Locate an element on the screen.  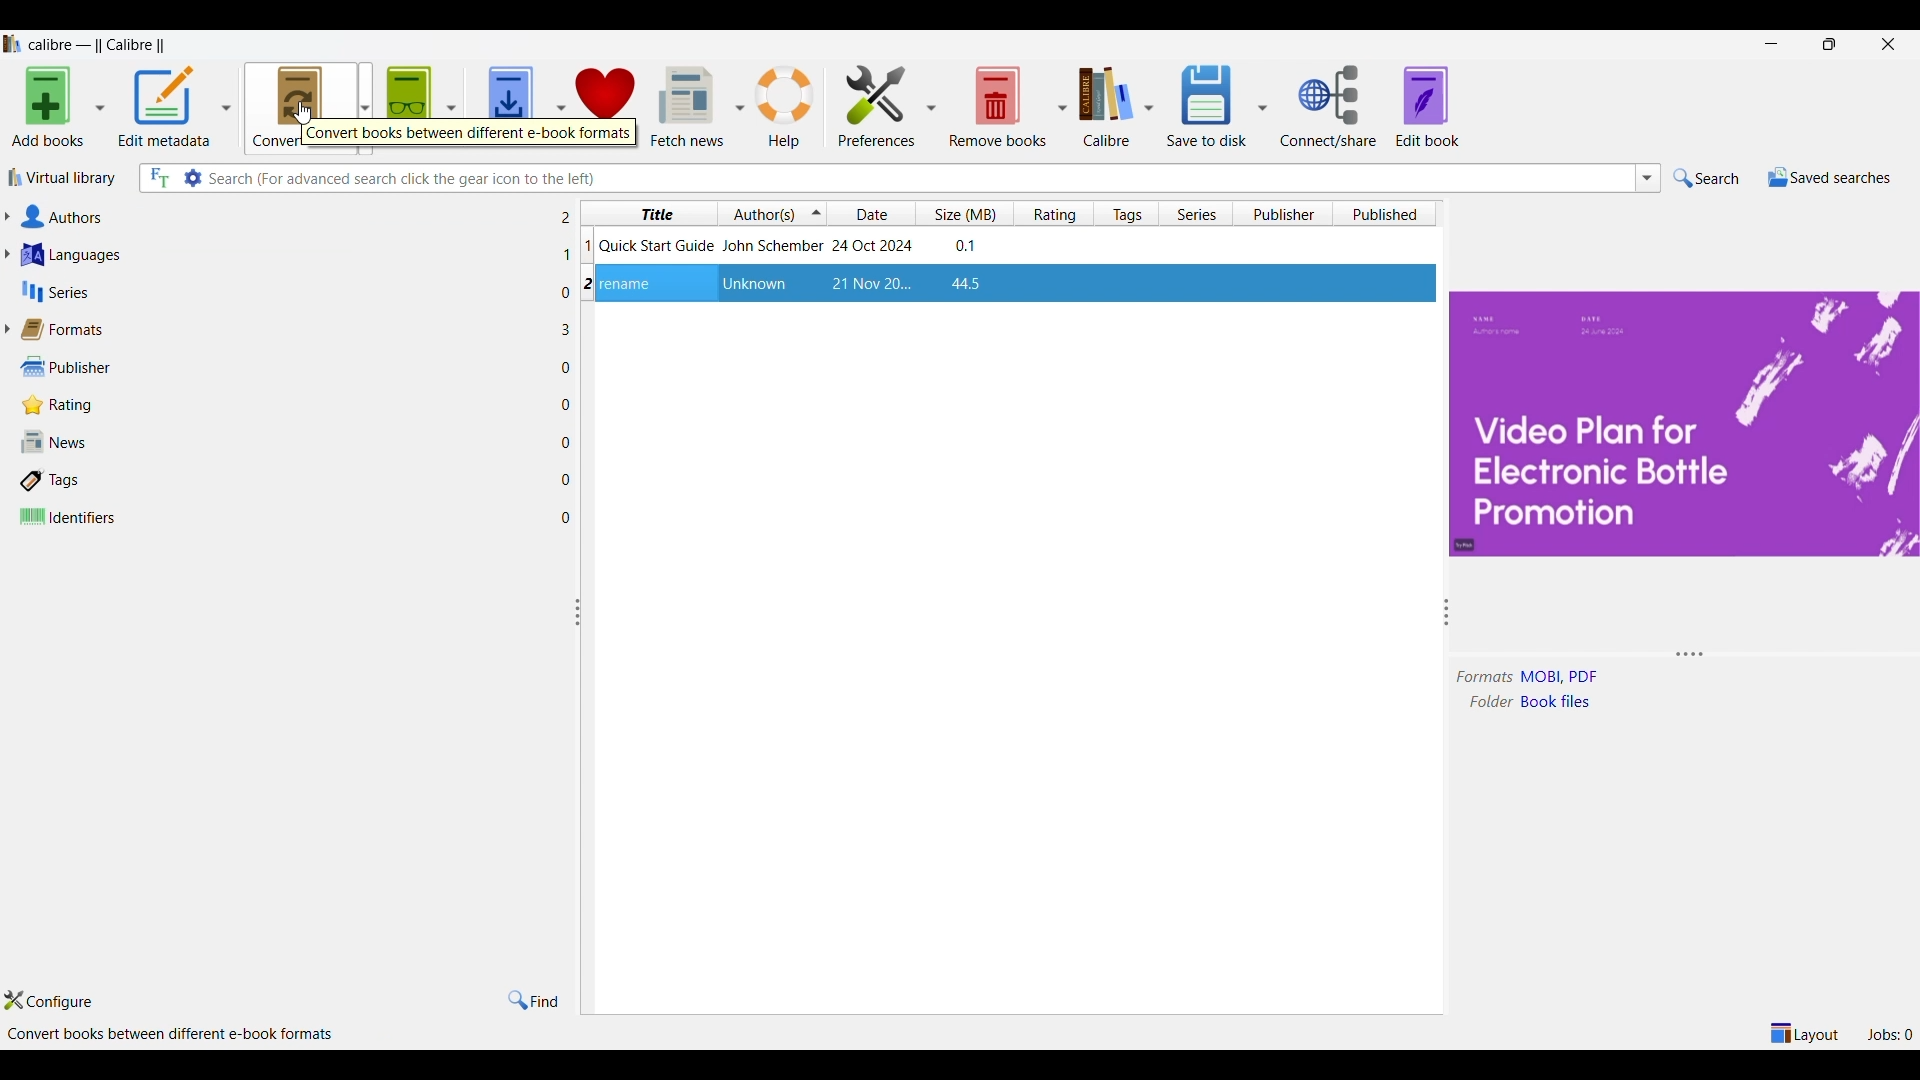
Type in search is located at coordinates (920, 179).